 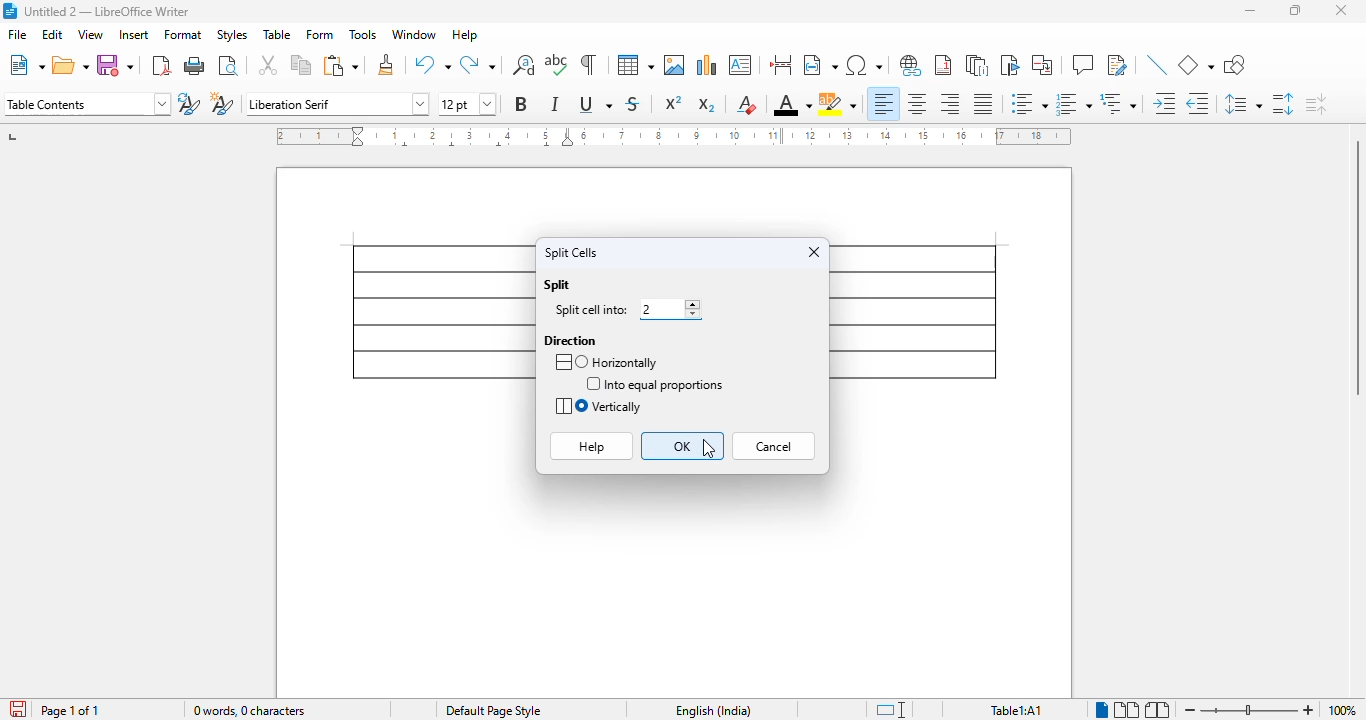 I want to click on toggle formatting marks, so click(x=589, y=65).